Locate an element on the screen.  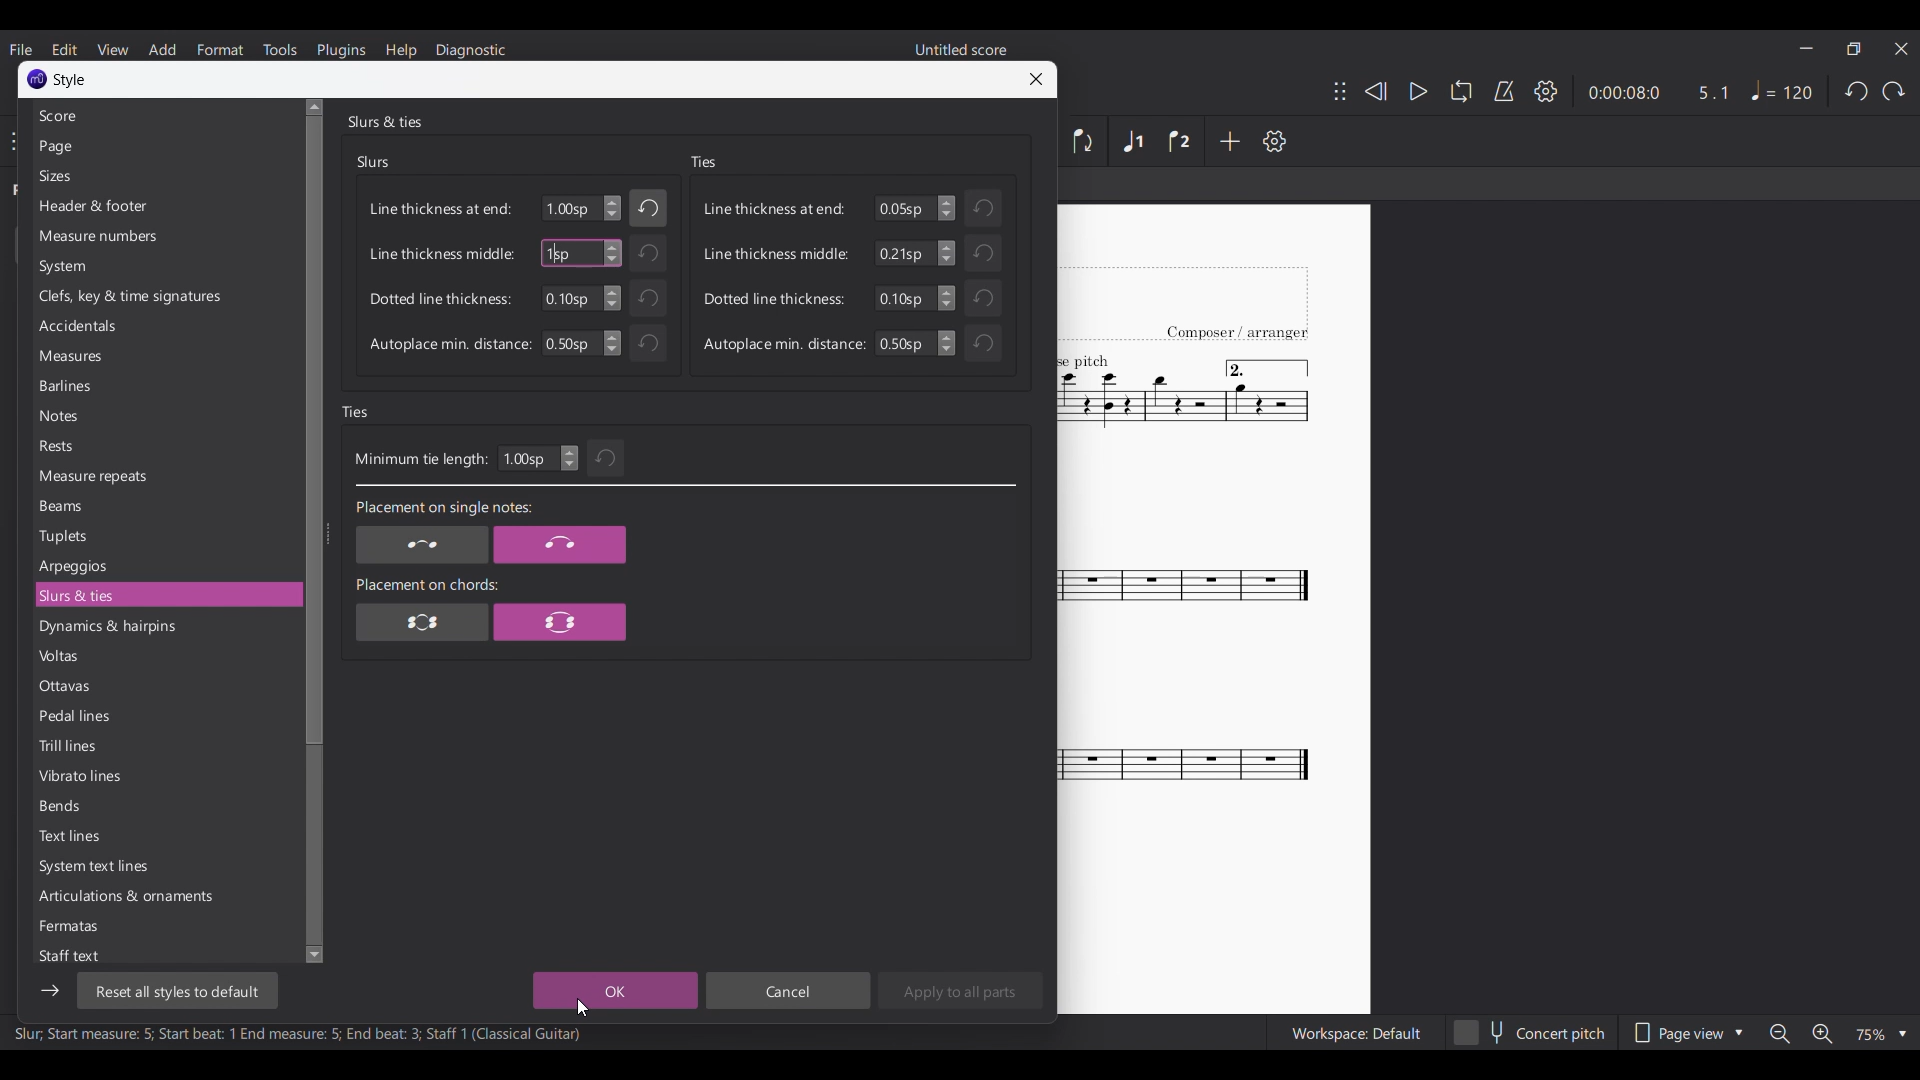
Metronome is located at coordinates (1504, 91).